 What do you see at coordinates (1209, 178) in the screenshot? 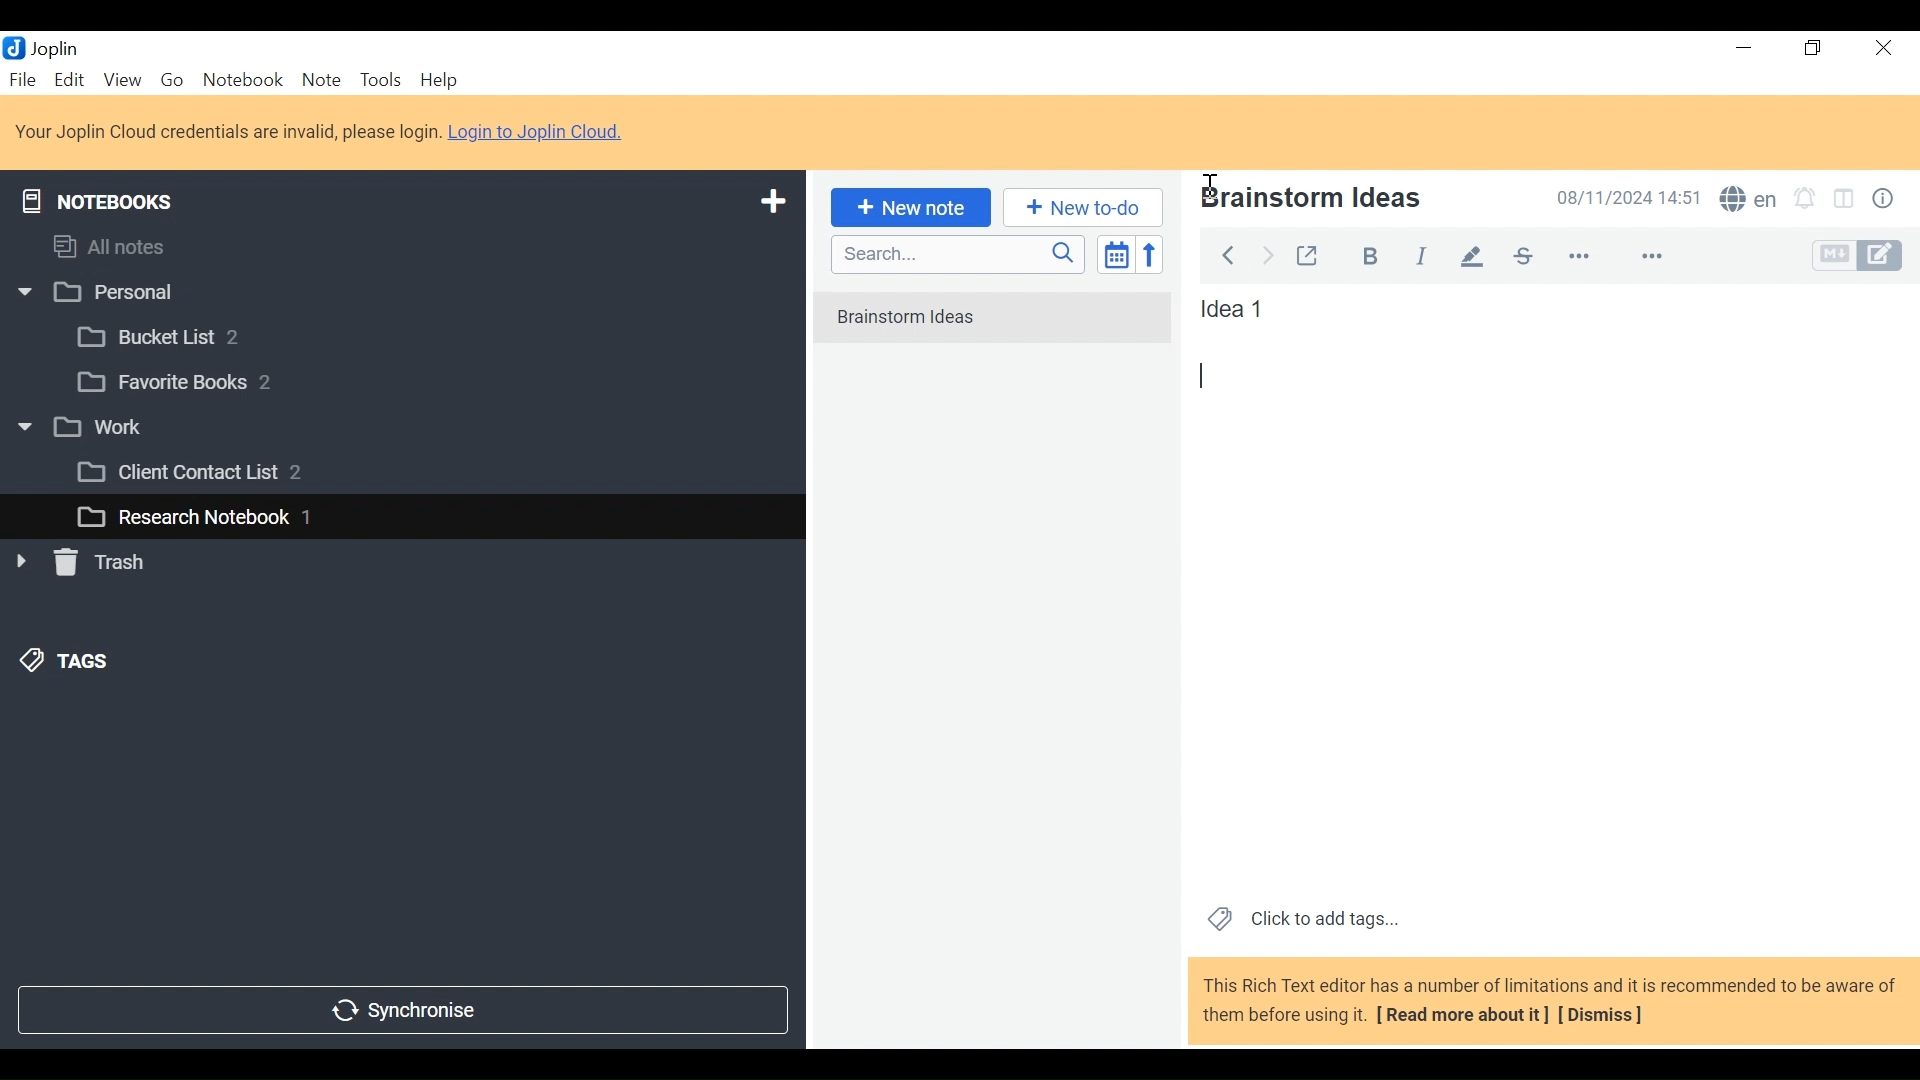
I see `Insertion Cursor` at bounding box center [1209, 178].